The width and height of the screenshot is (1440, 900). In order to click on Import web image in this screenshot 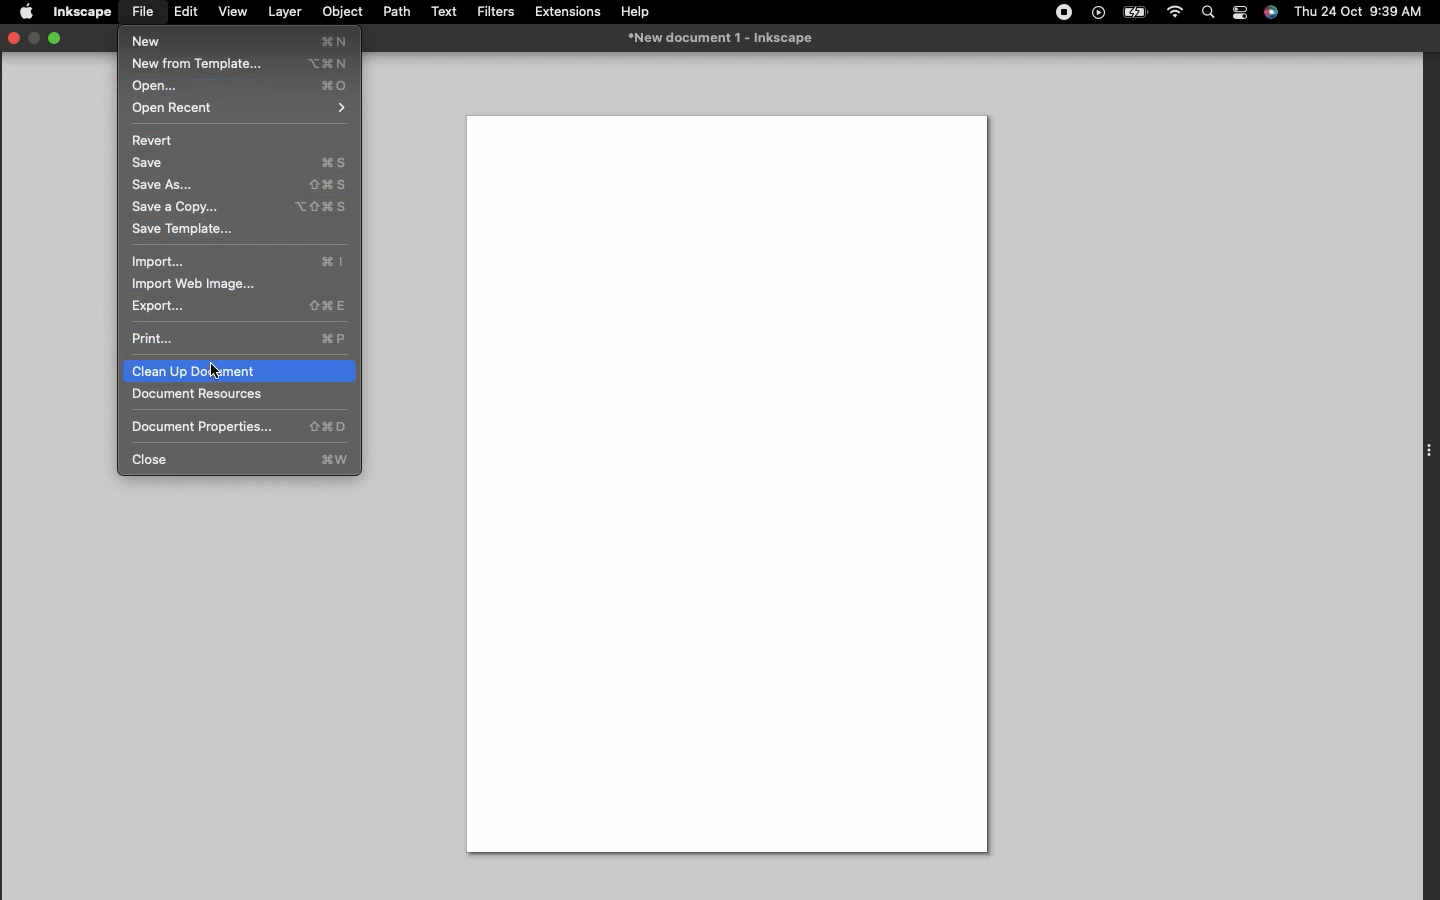, I will do `click(195, 285)`.